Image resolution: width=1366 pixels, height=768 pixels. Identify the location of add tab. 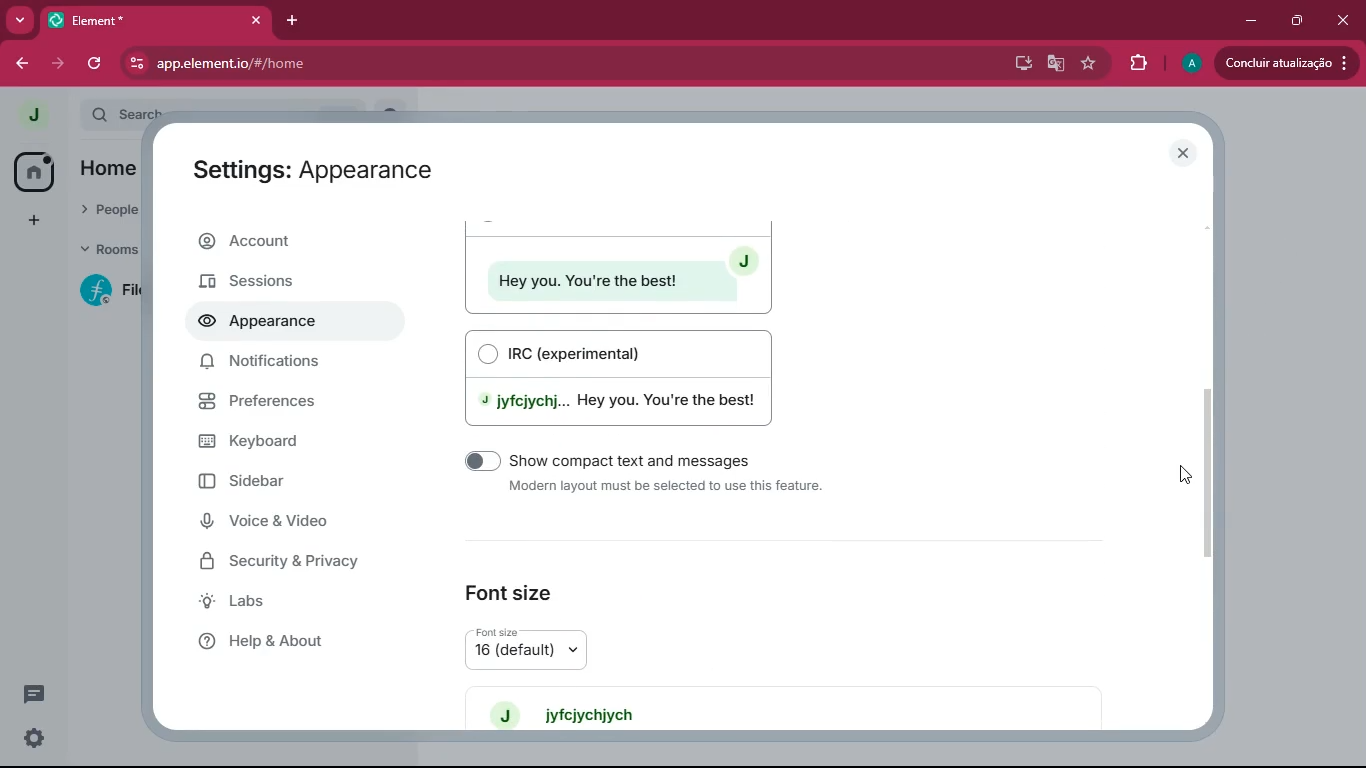
(295, 16).